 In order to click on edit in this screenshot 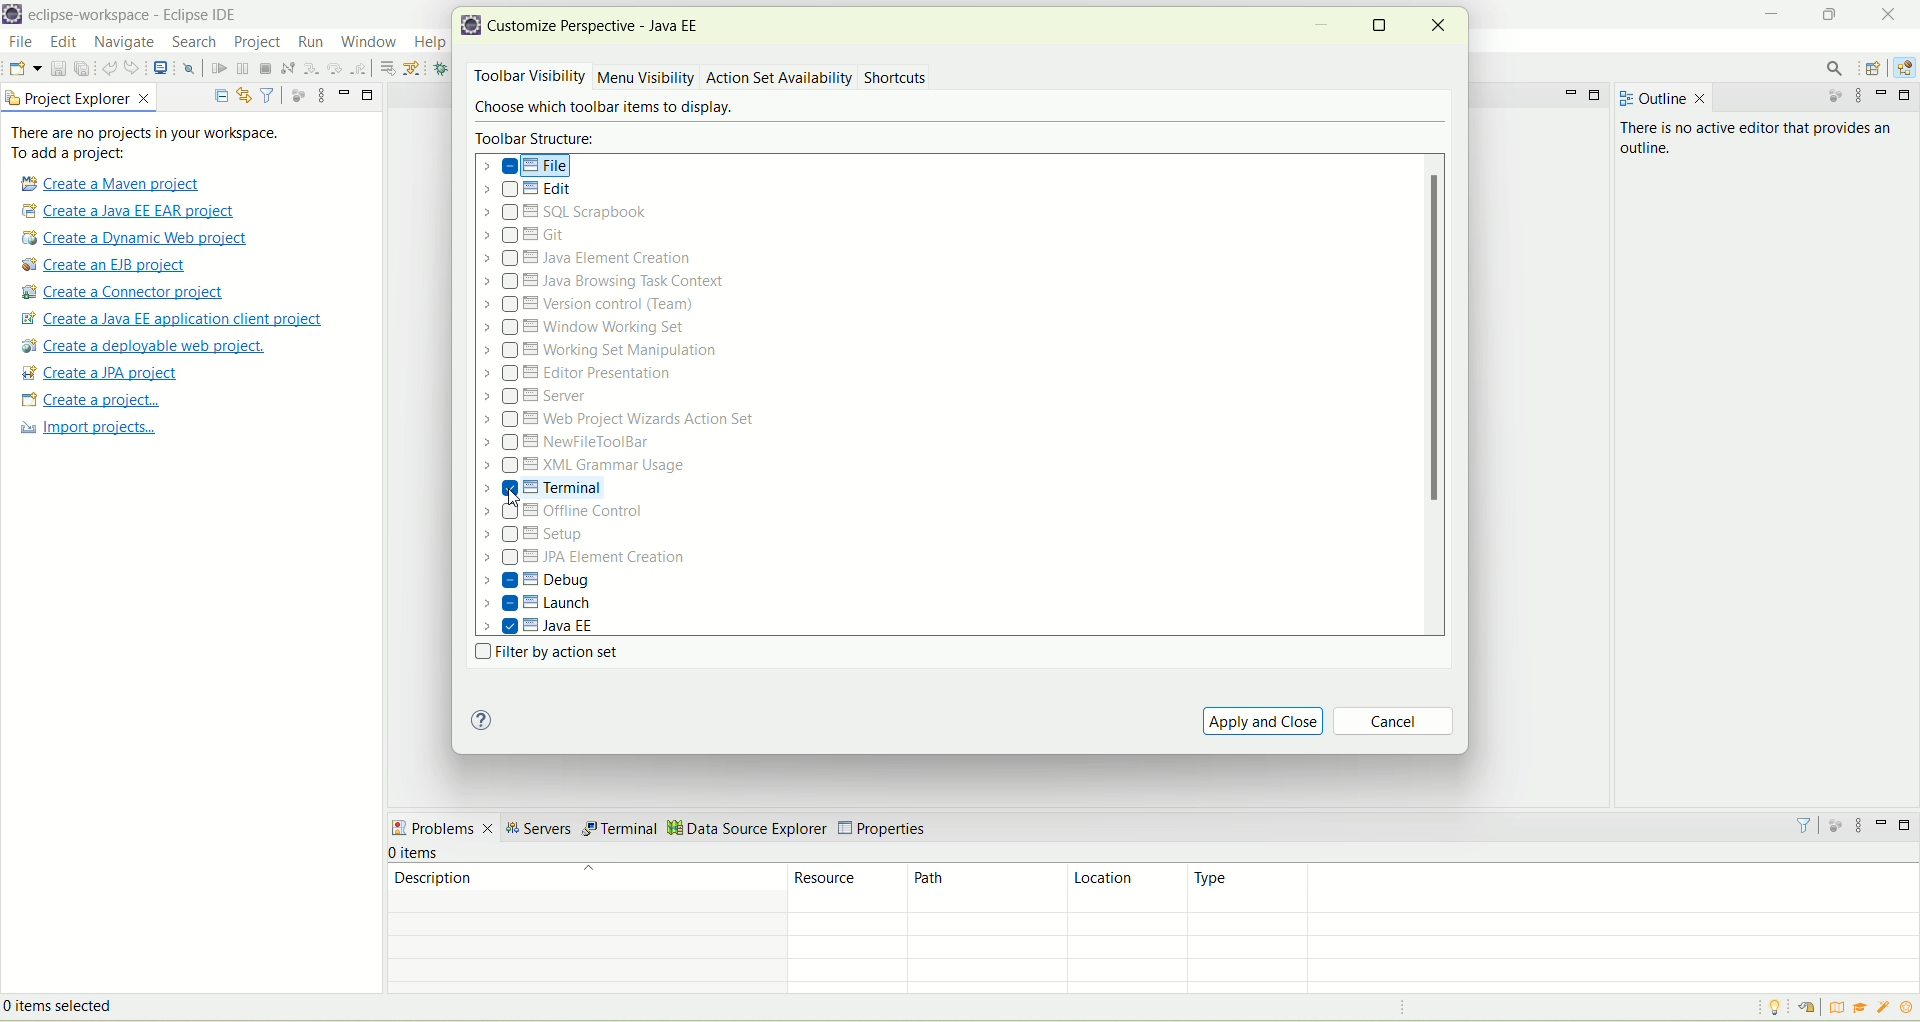, I will do `click(533, 192)`.